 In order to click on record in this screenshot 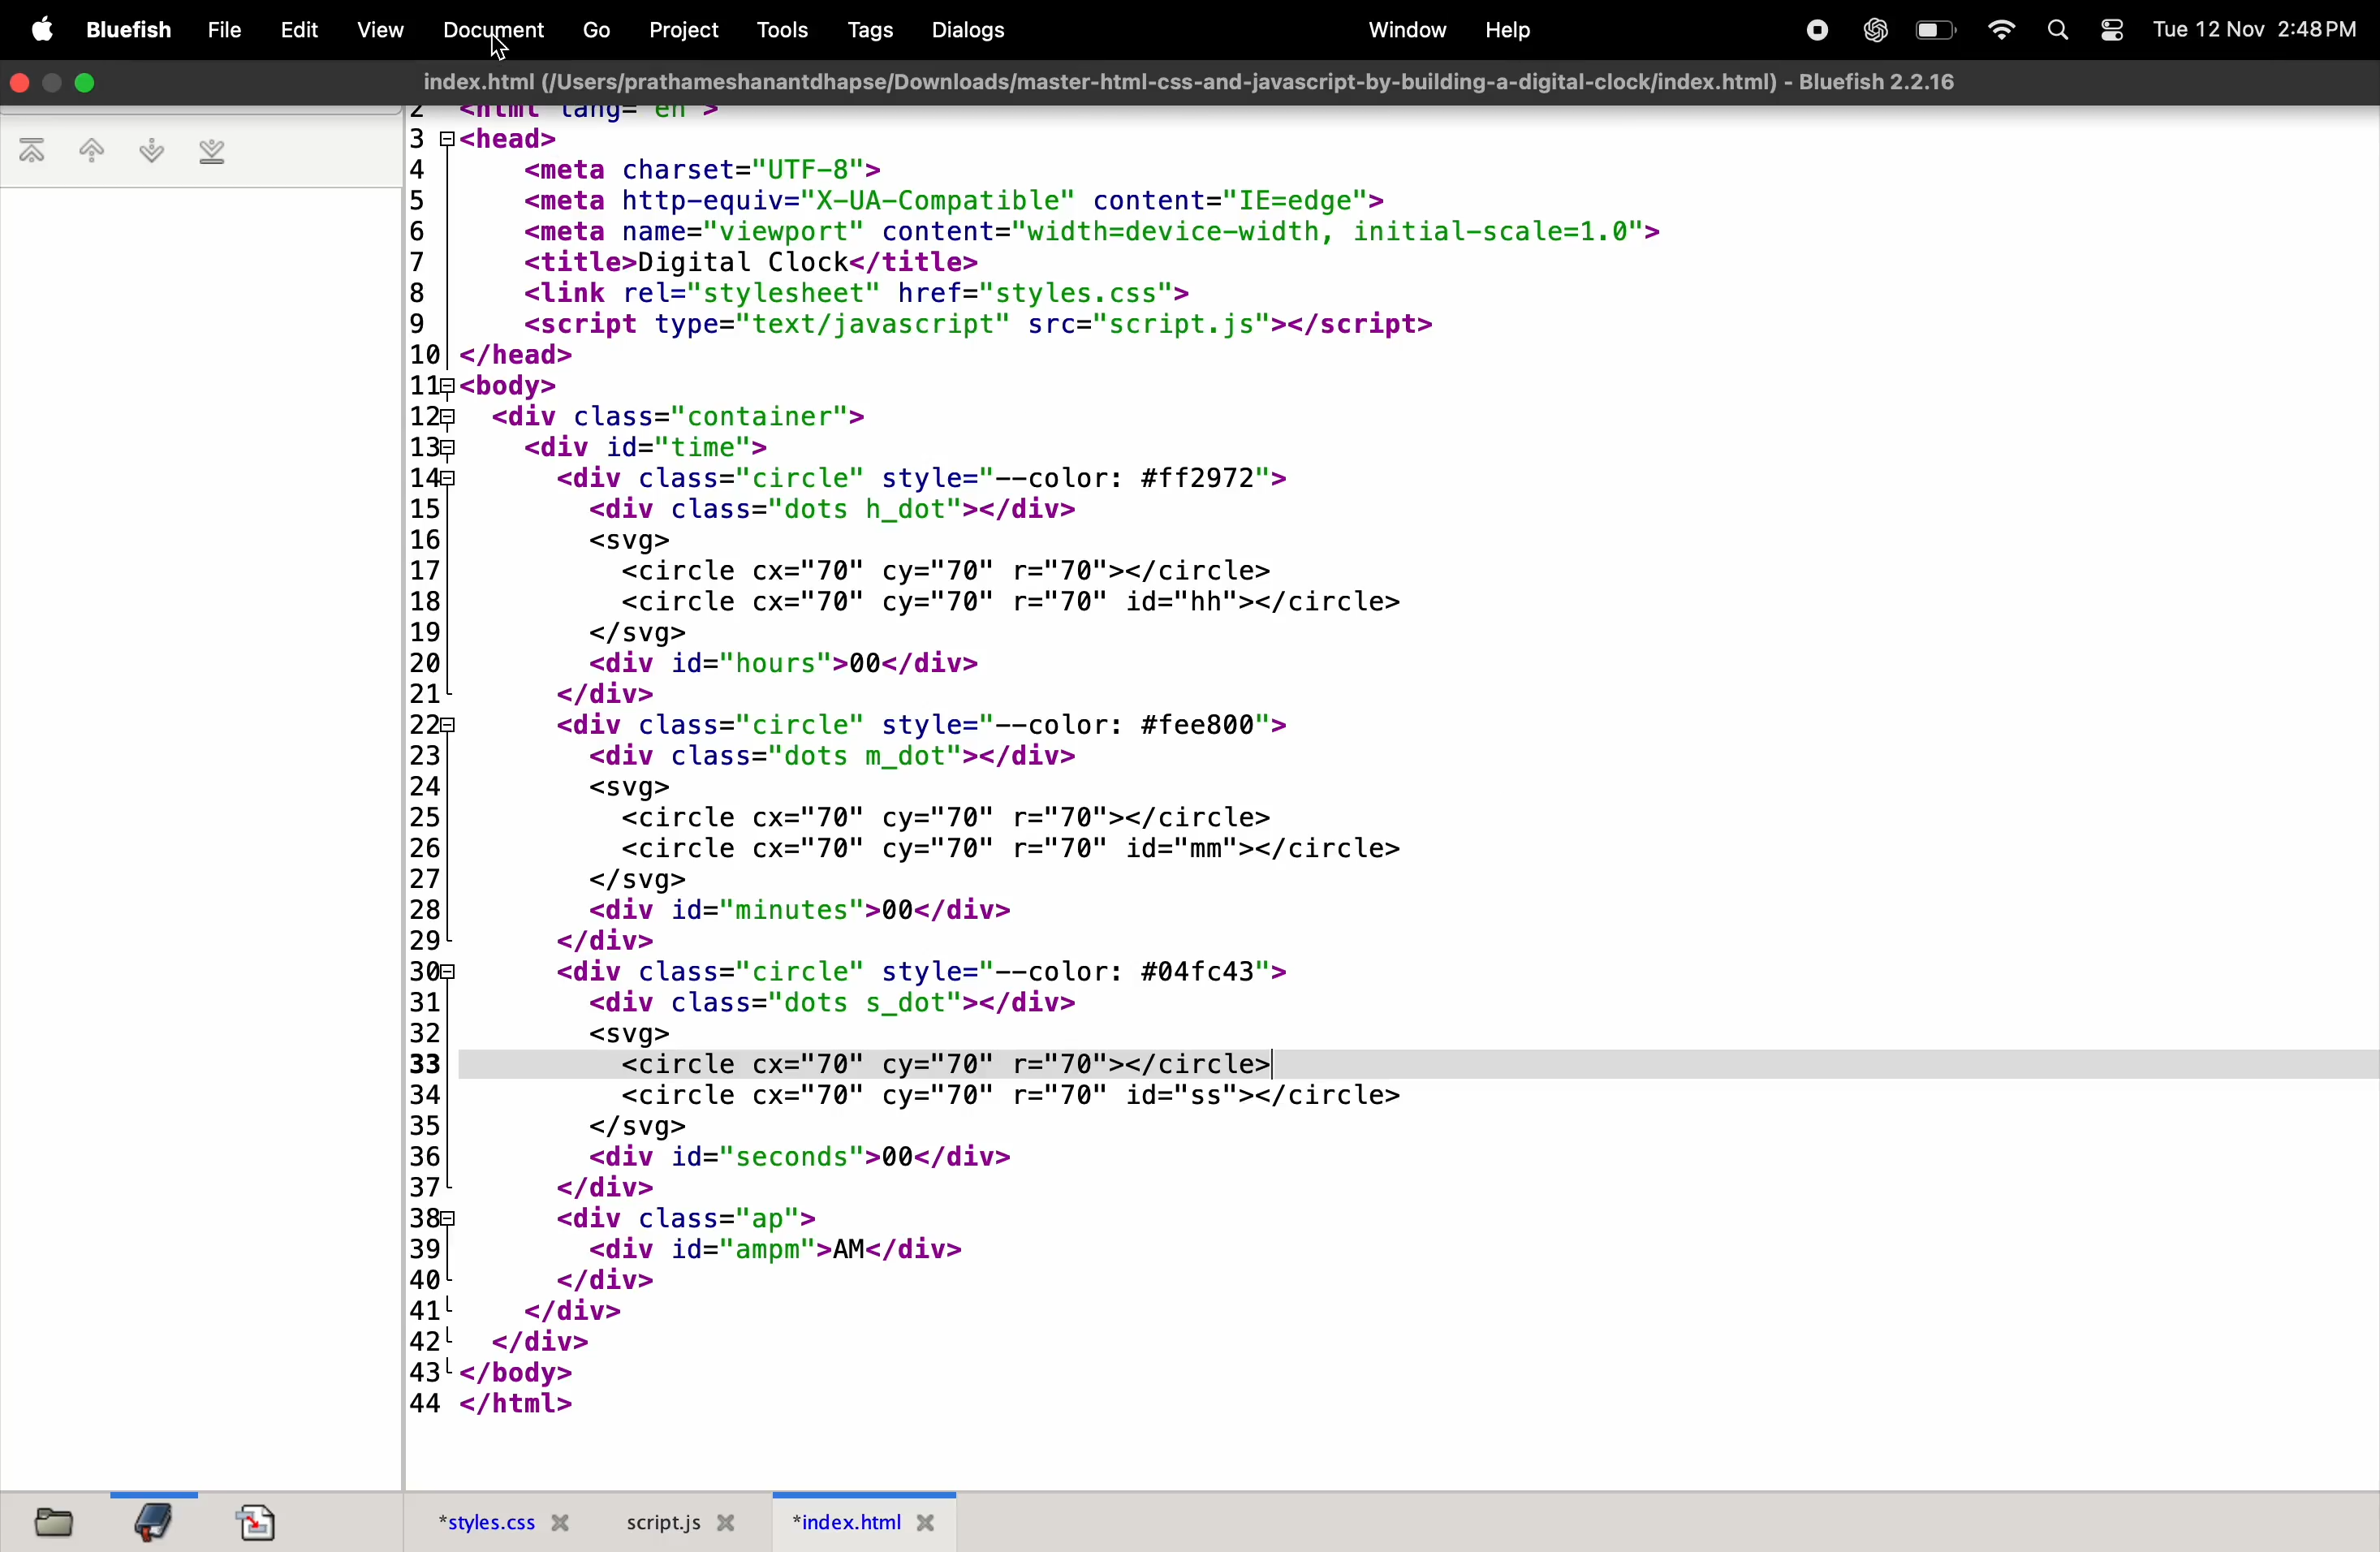, I will do `click(1811, 29)`.